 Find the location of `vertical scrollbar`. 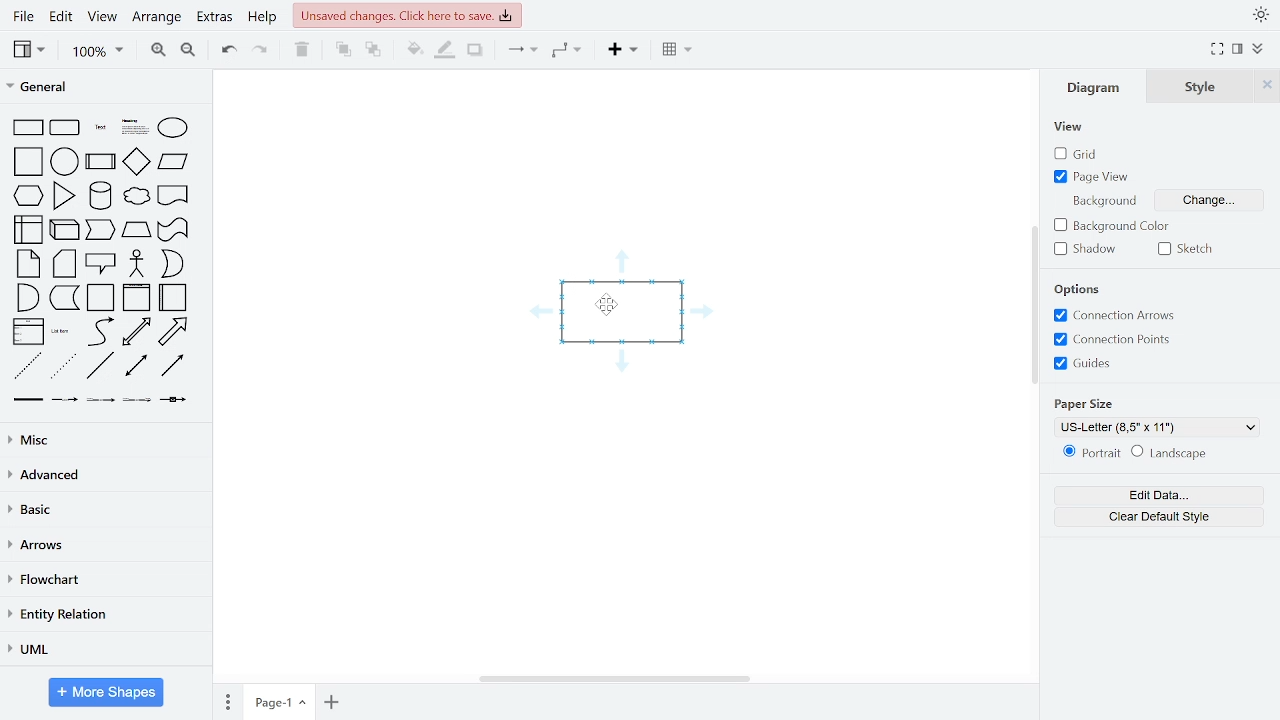

vertical scrollbar is located at coordinates (1037, 308).